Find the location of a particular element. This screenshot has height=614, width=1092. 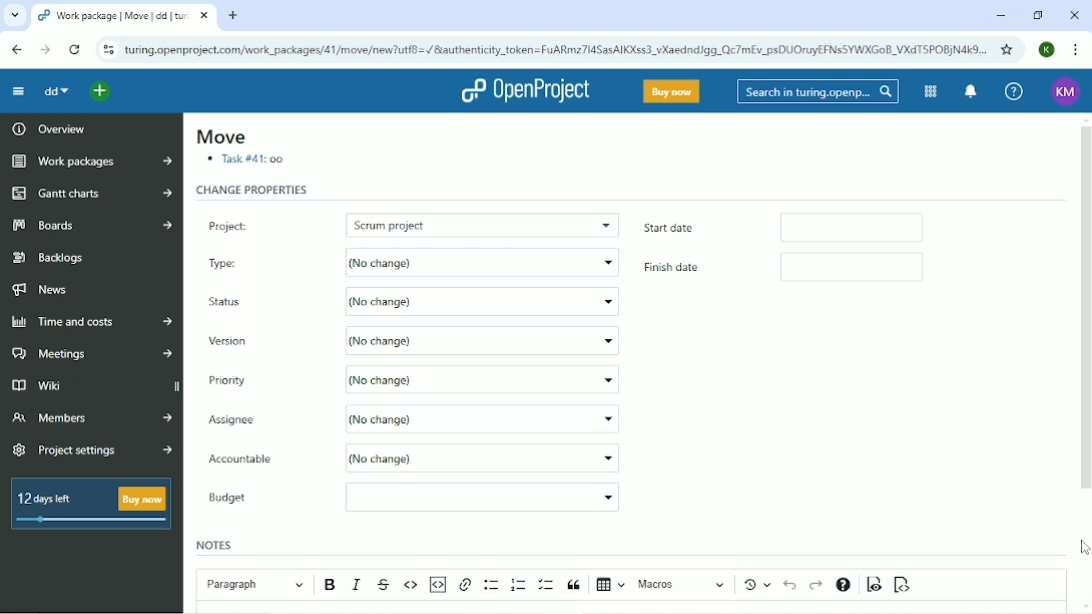

Work packages is located at coordinates (91, 162).